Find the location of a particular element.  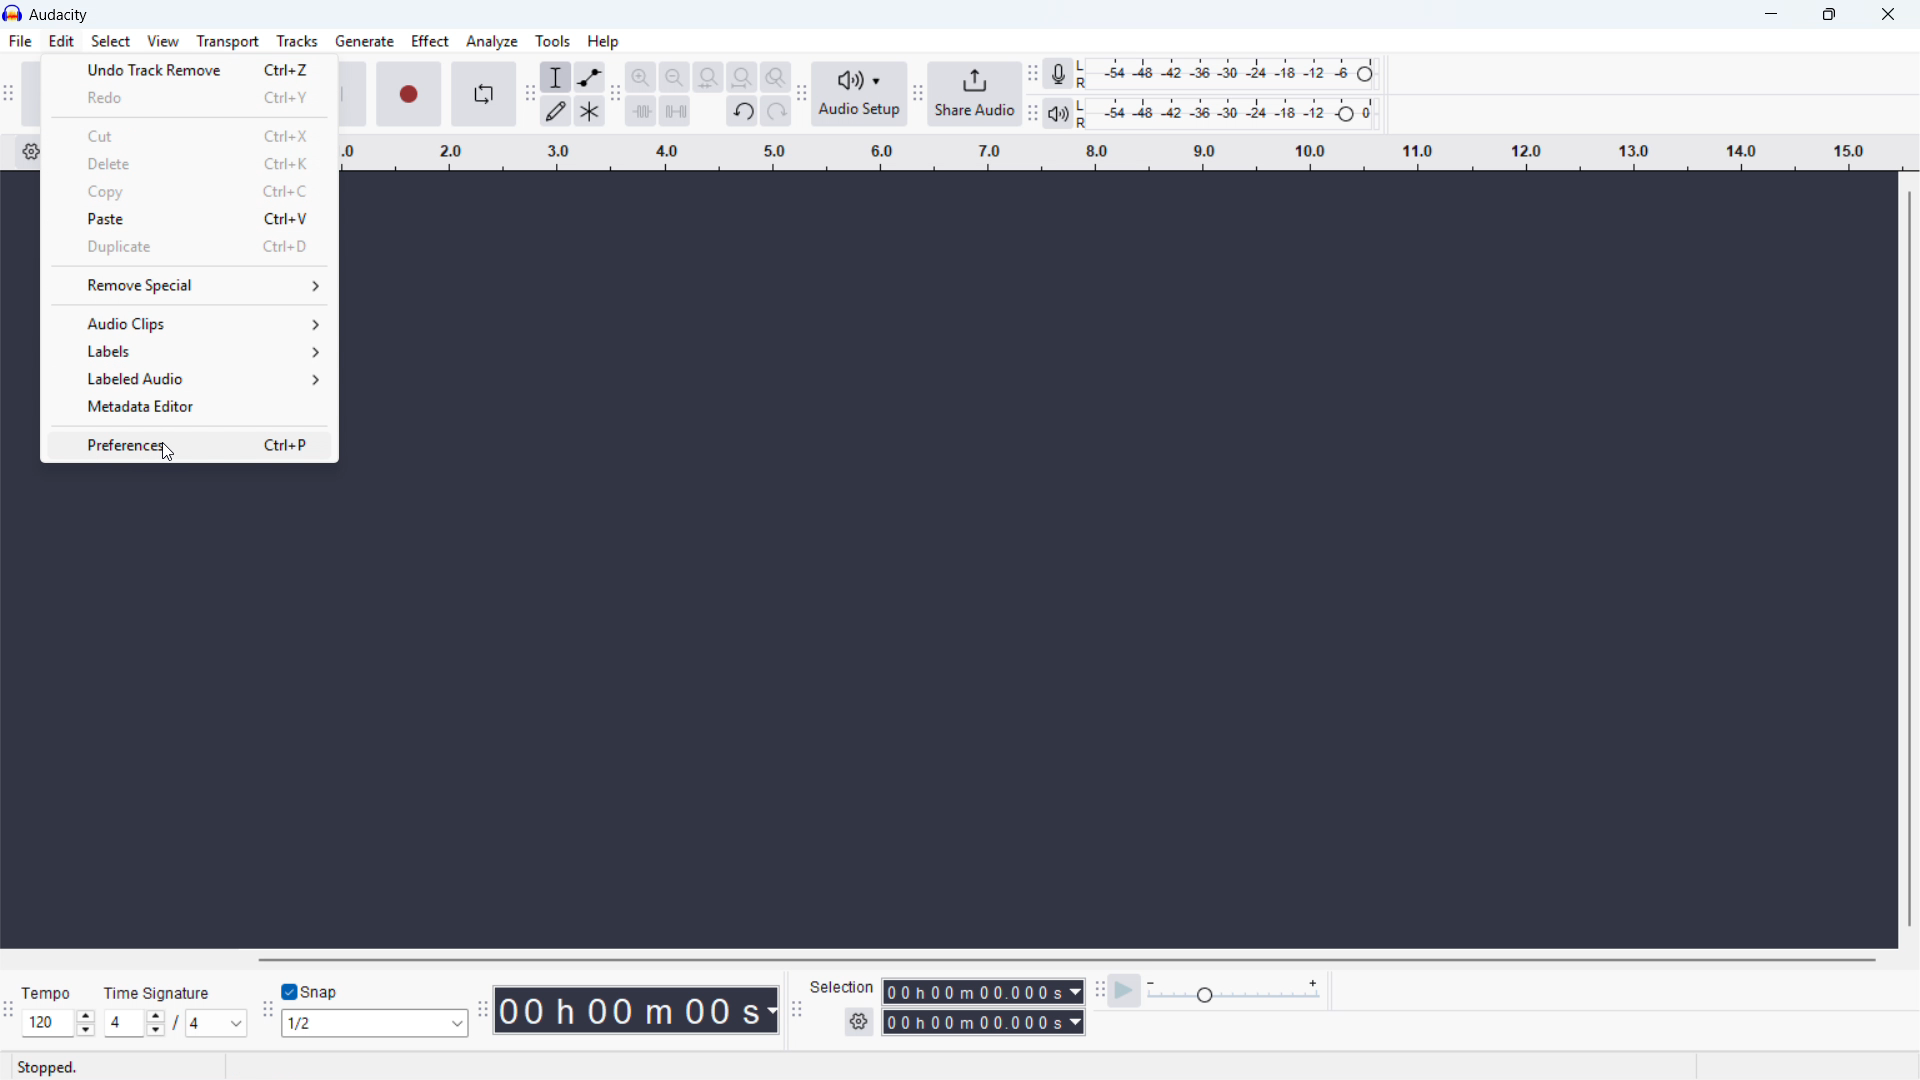

toggle snap is located at coordinates (308, 993).